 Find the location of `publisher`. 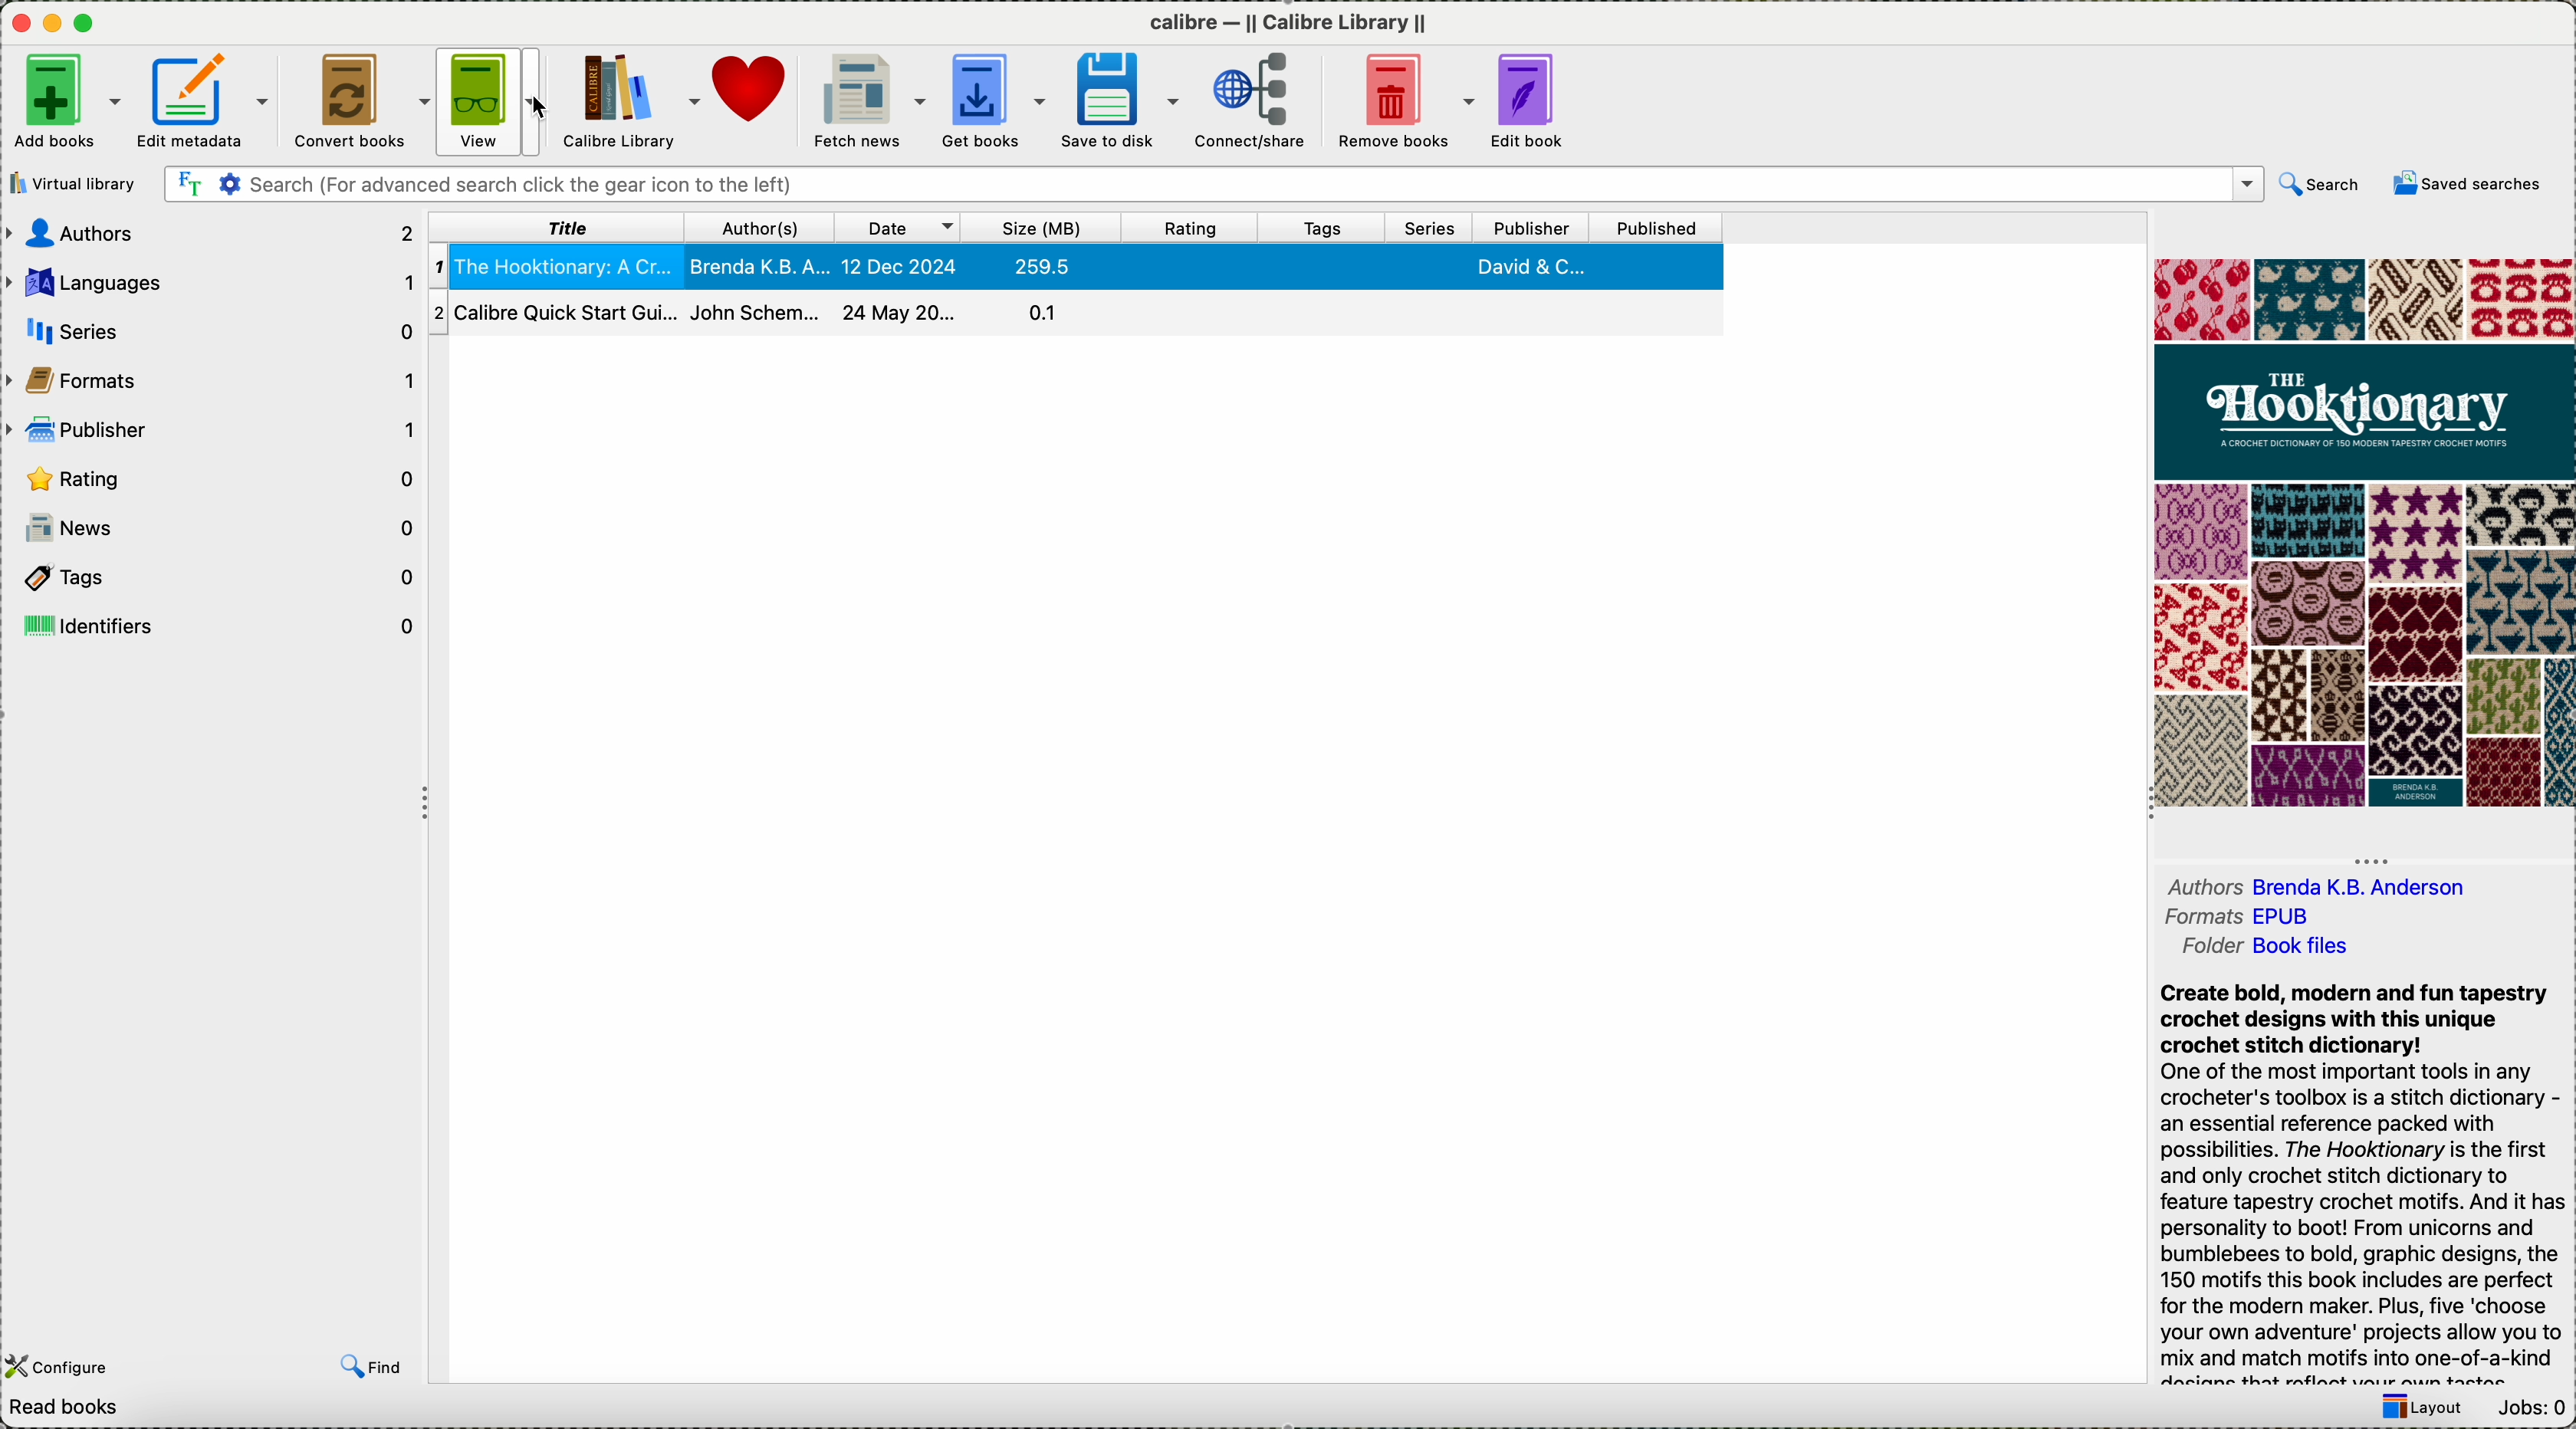

publisher is located at coordinates (1529, 226).